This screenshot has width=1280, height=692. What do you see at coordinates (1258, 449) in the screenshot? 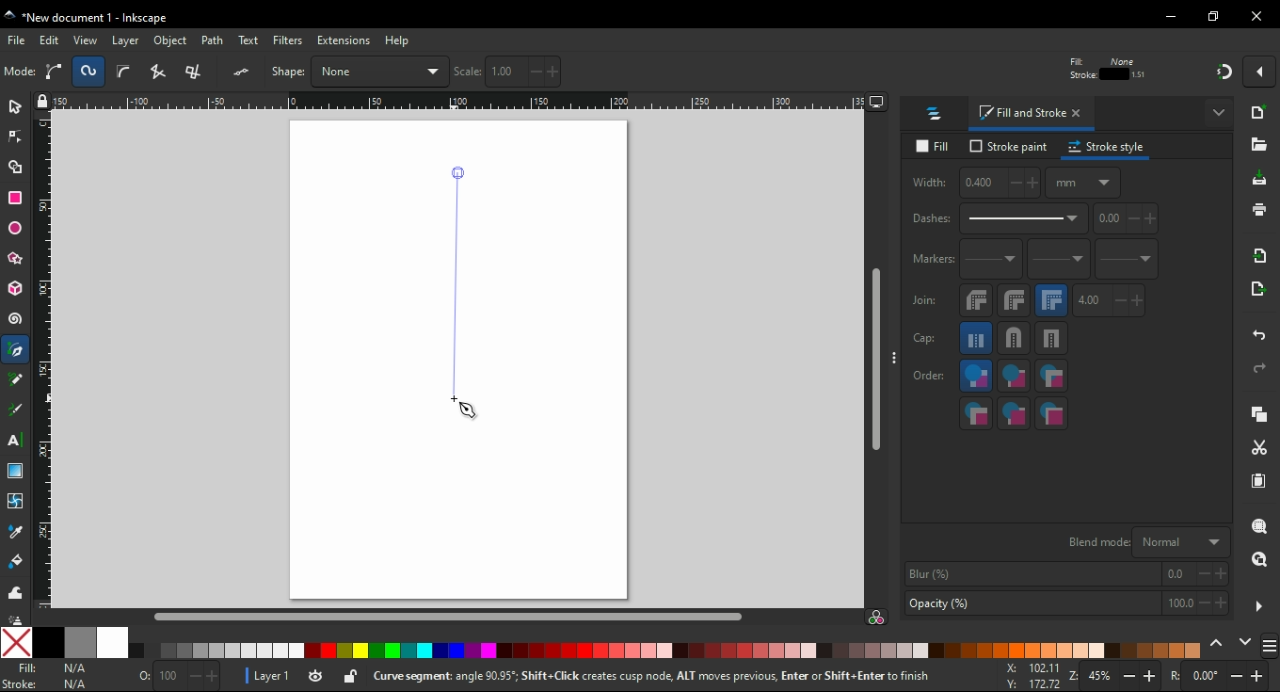
I see `cut` at bounding box center [1258, 449].